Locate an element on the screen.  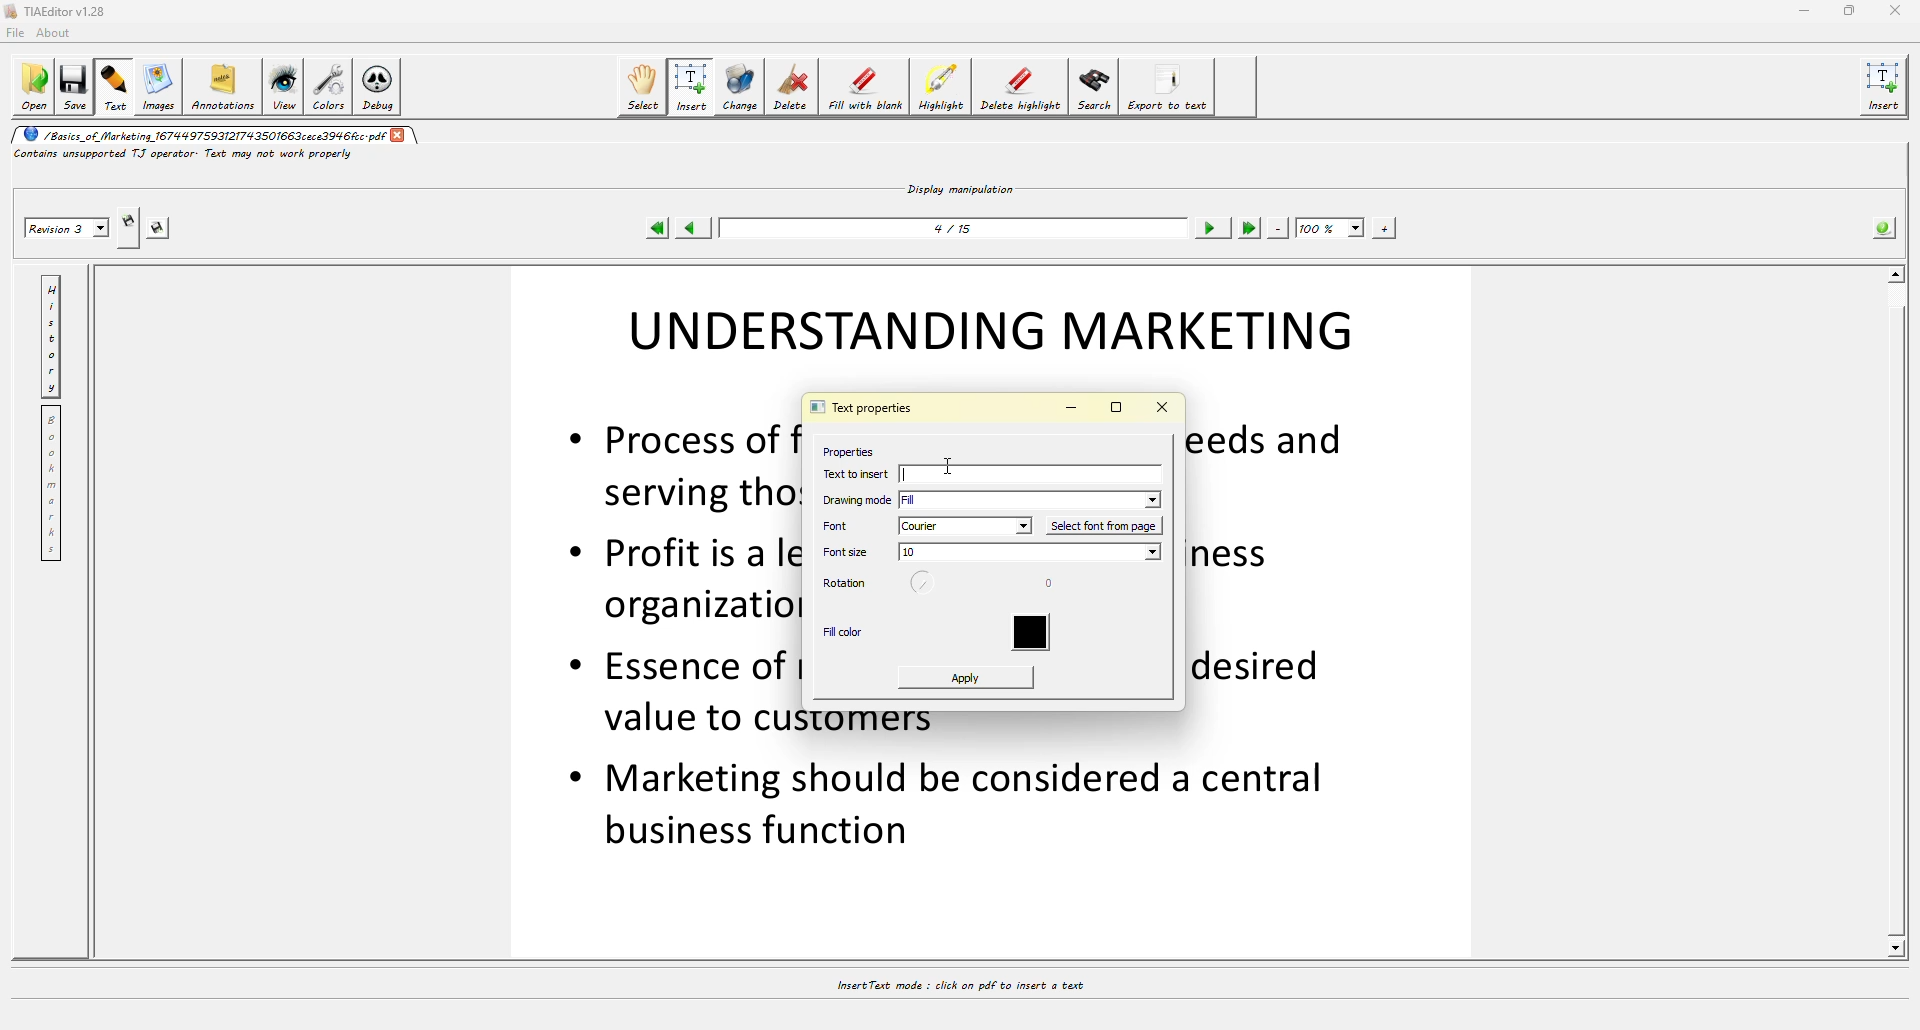
scroll up is located at coordinates (1896, 271).